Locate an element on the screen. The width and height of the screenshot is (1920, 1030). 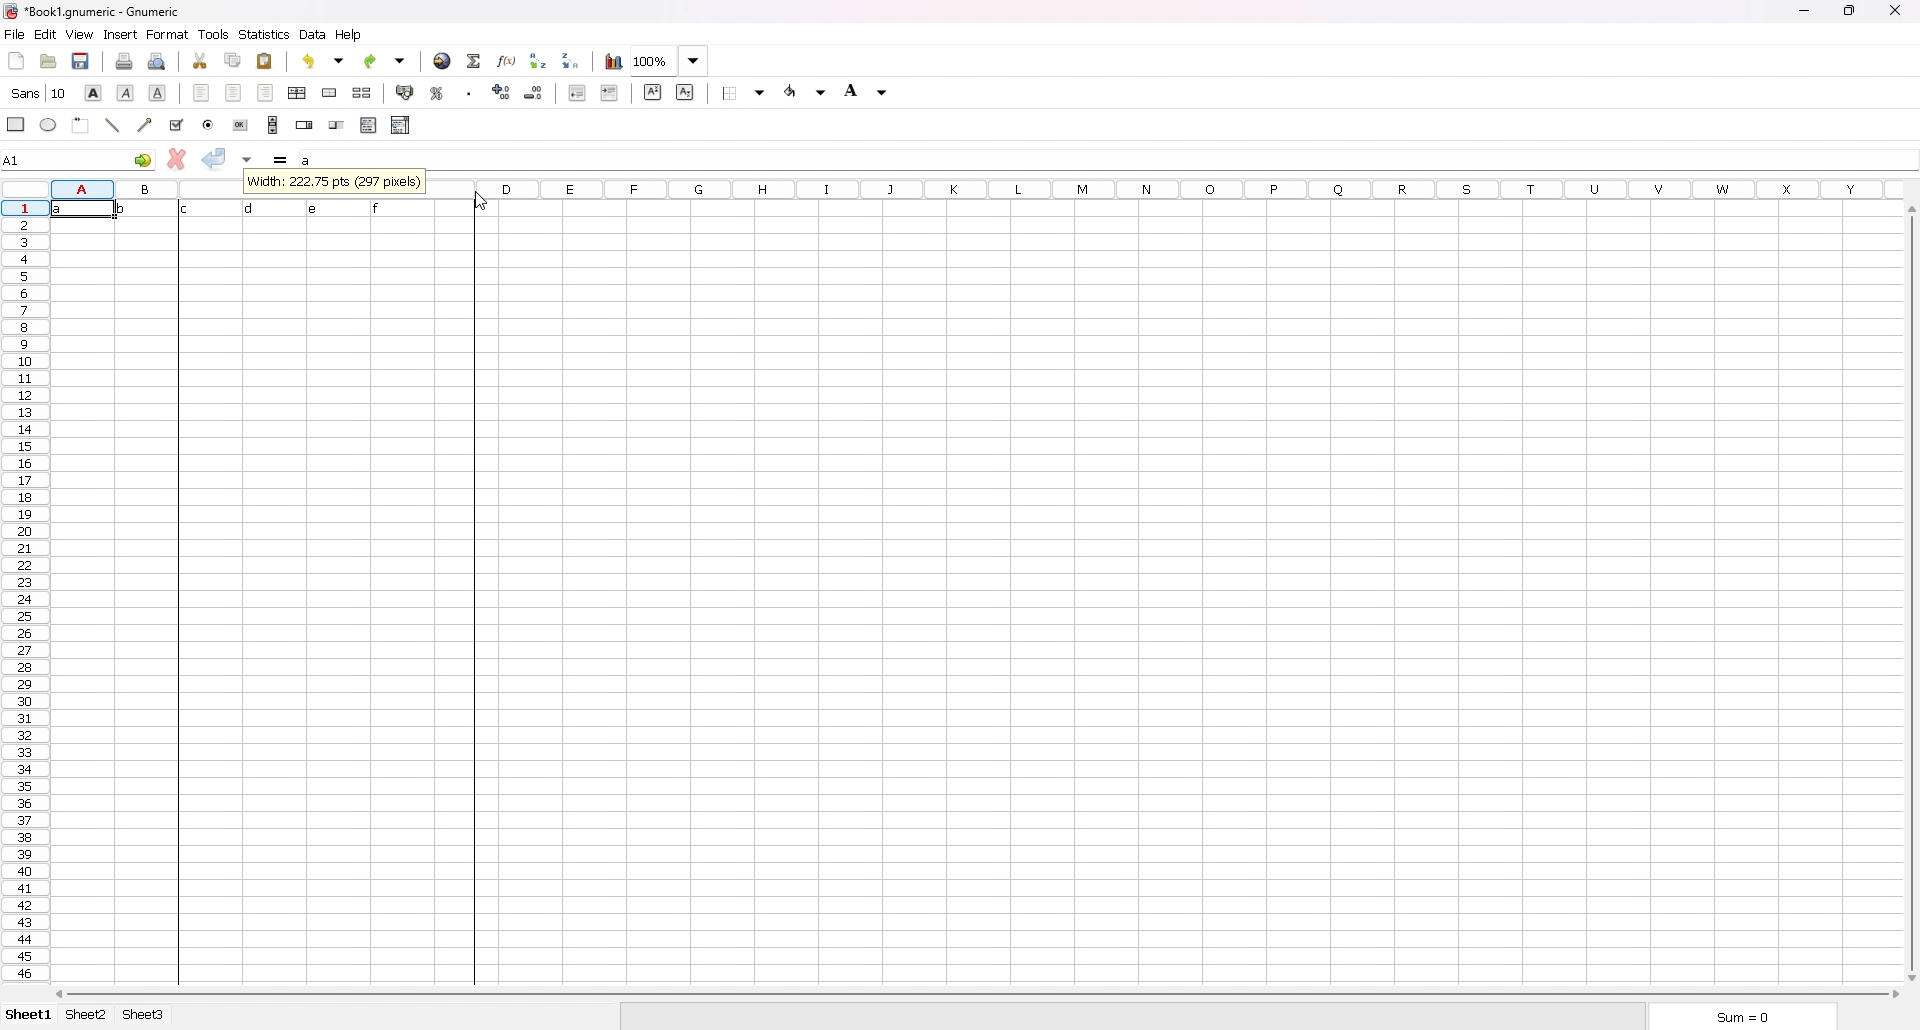
info is located at coordinates (336, 183).